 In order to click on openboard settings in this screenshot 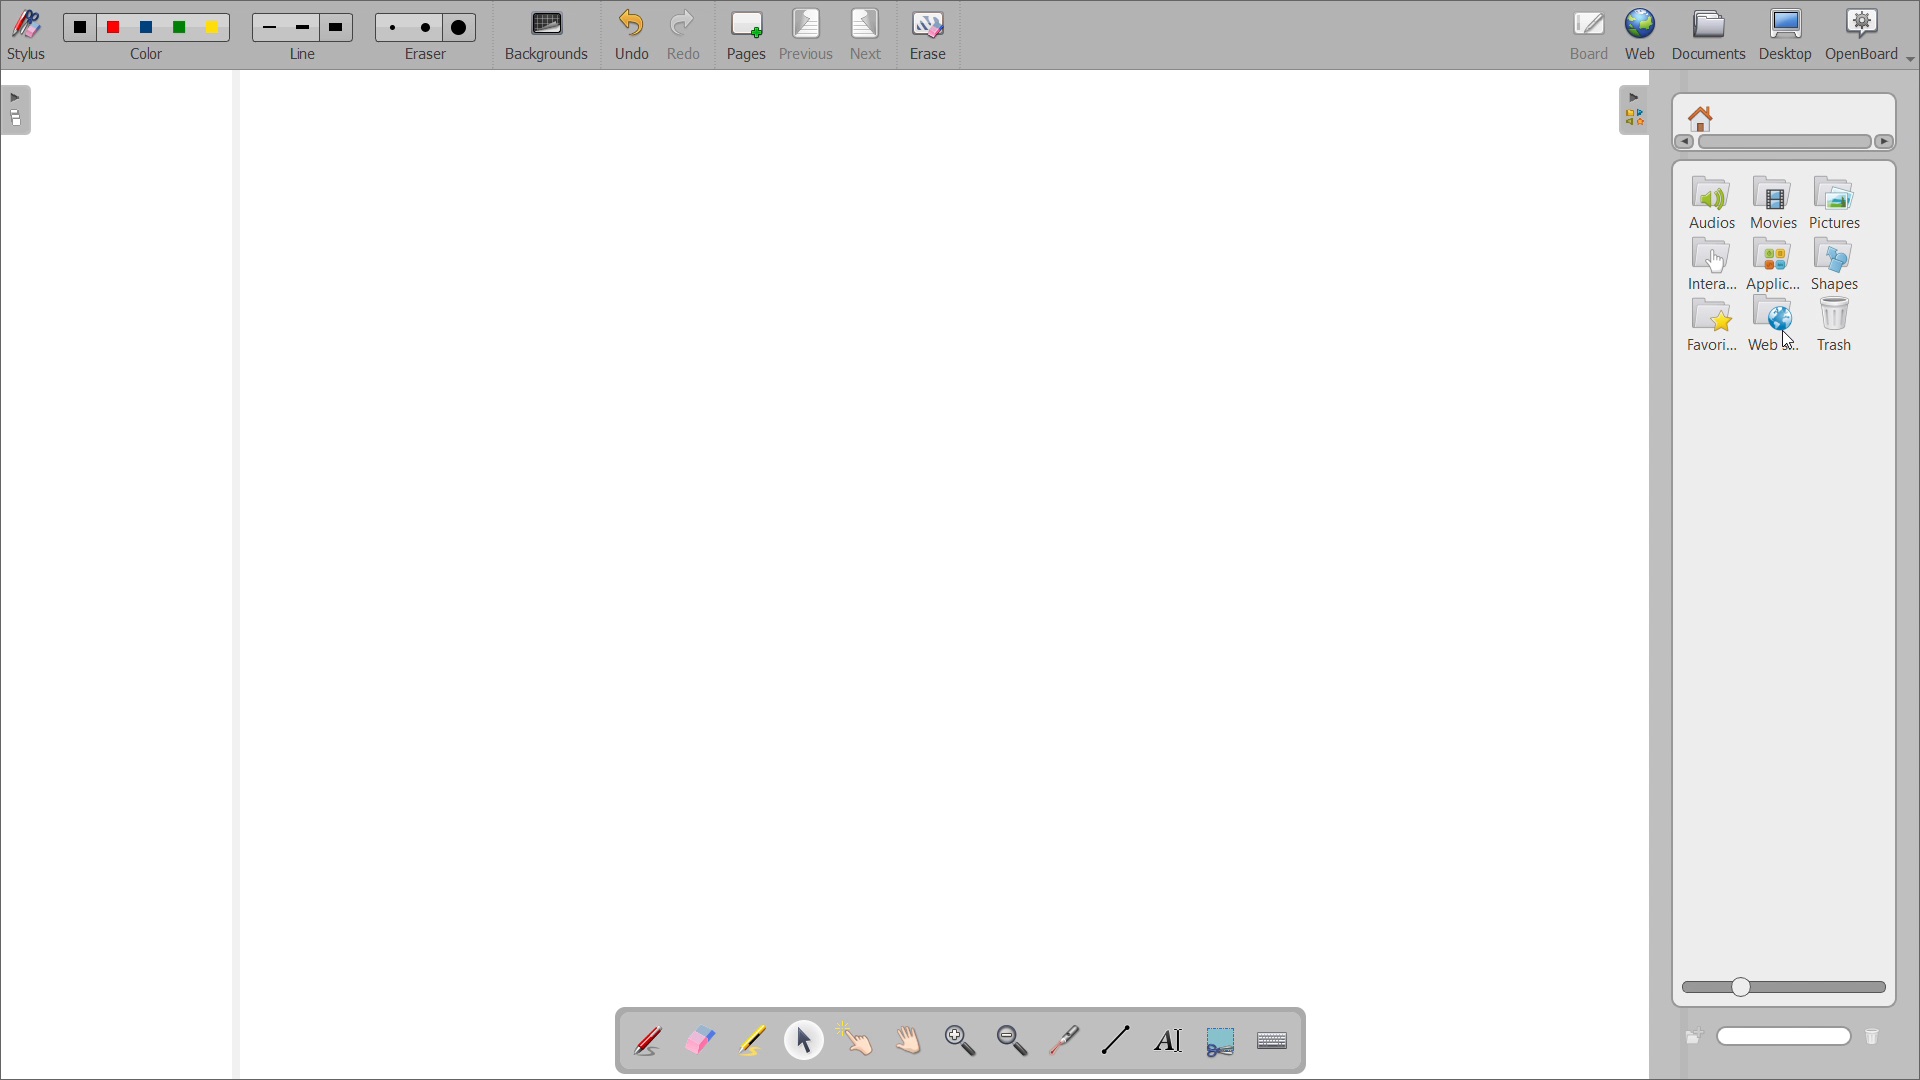, I will do `click(1869, 35)`.